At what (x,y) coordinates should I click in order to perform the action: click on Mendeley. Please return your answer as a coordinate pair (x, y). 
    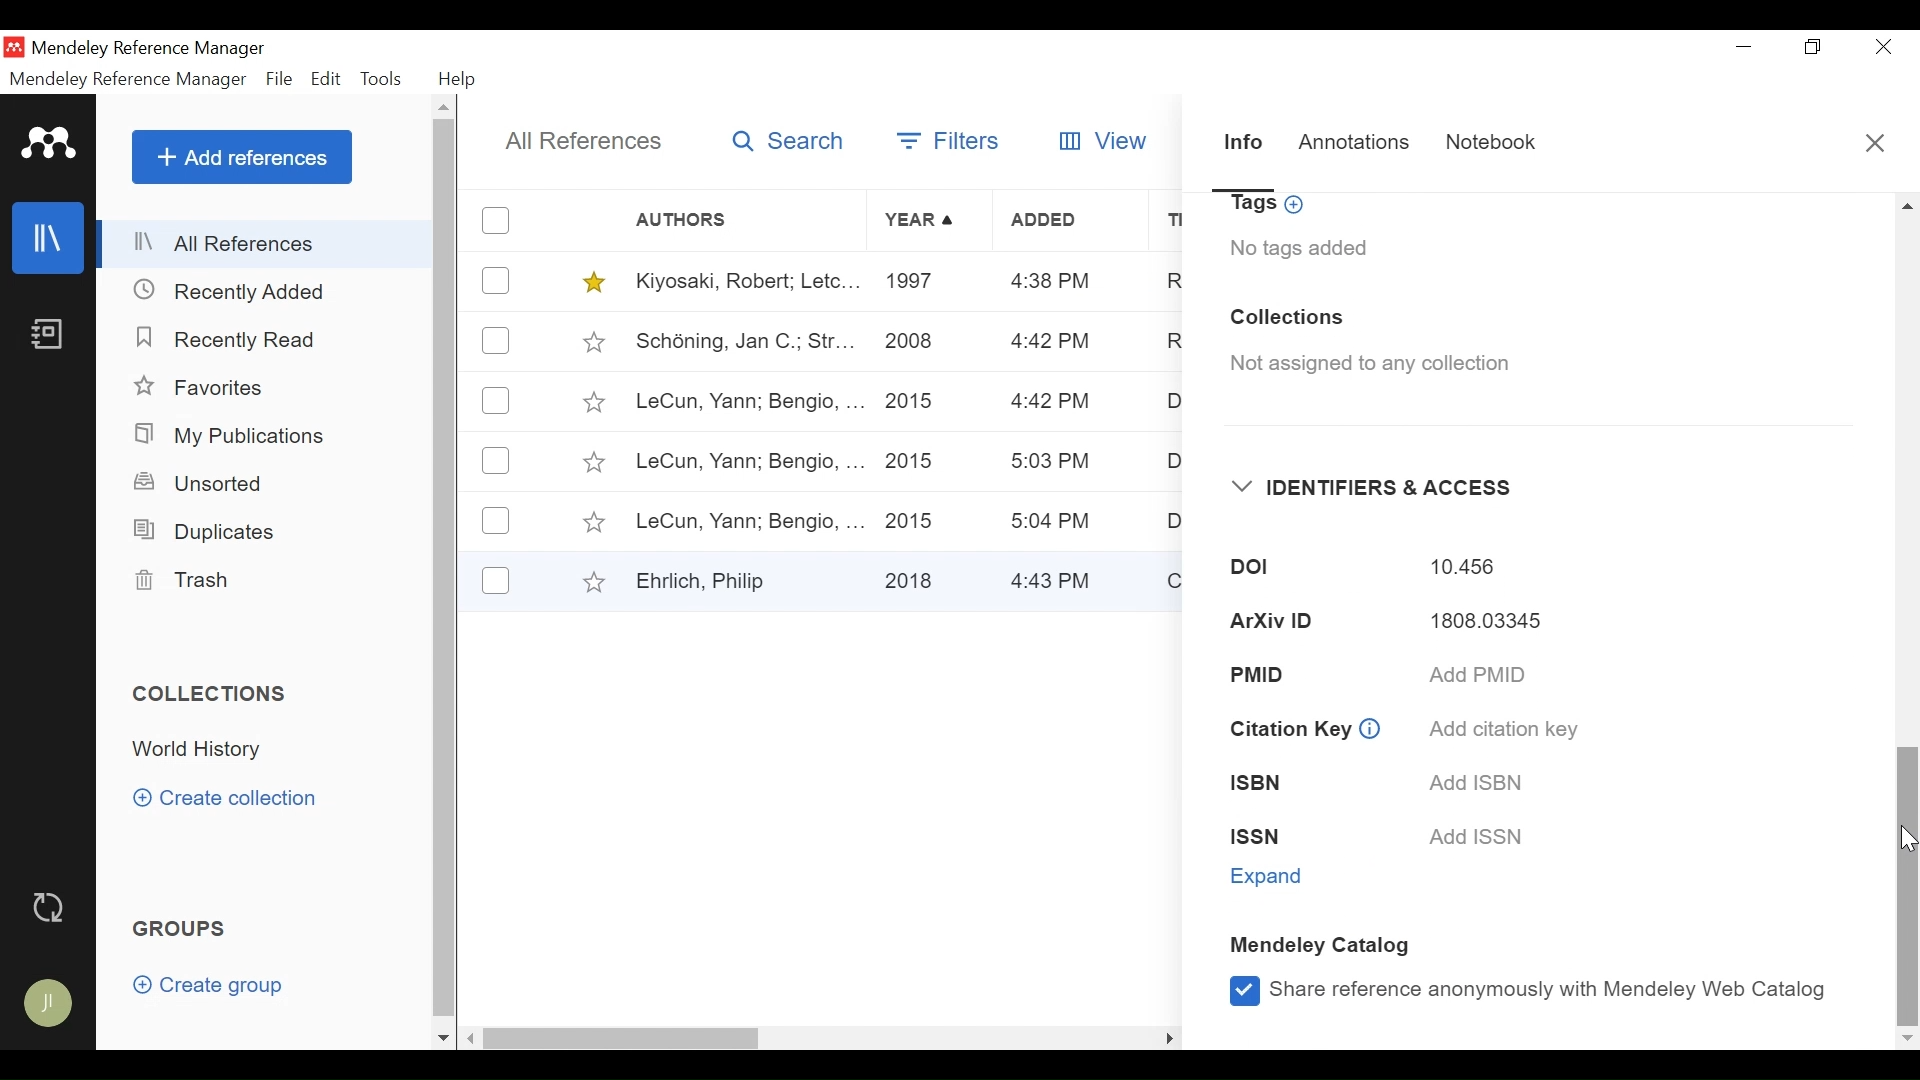
    Looking at the image, I should click on (50, 143).